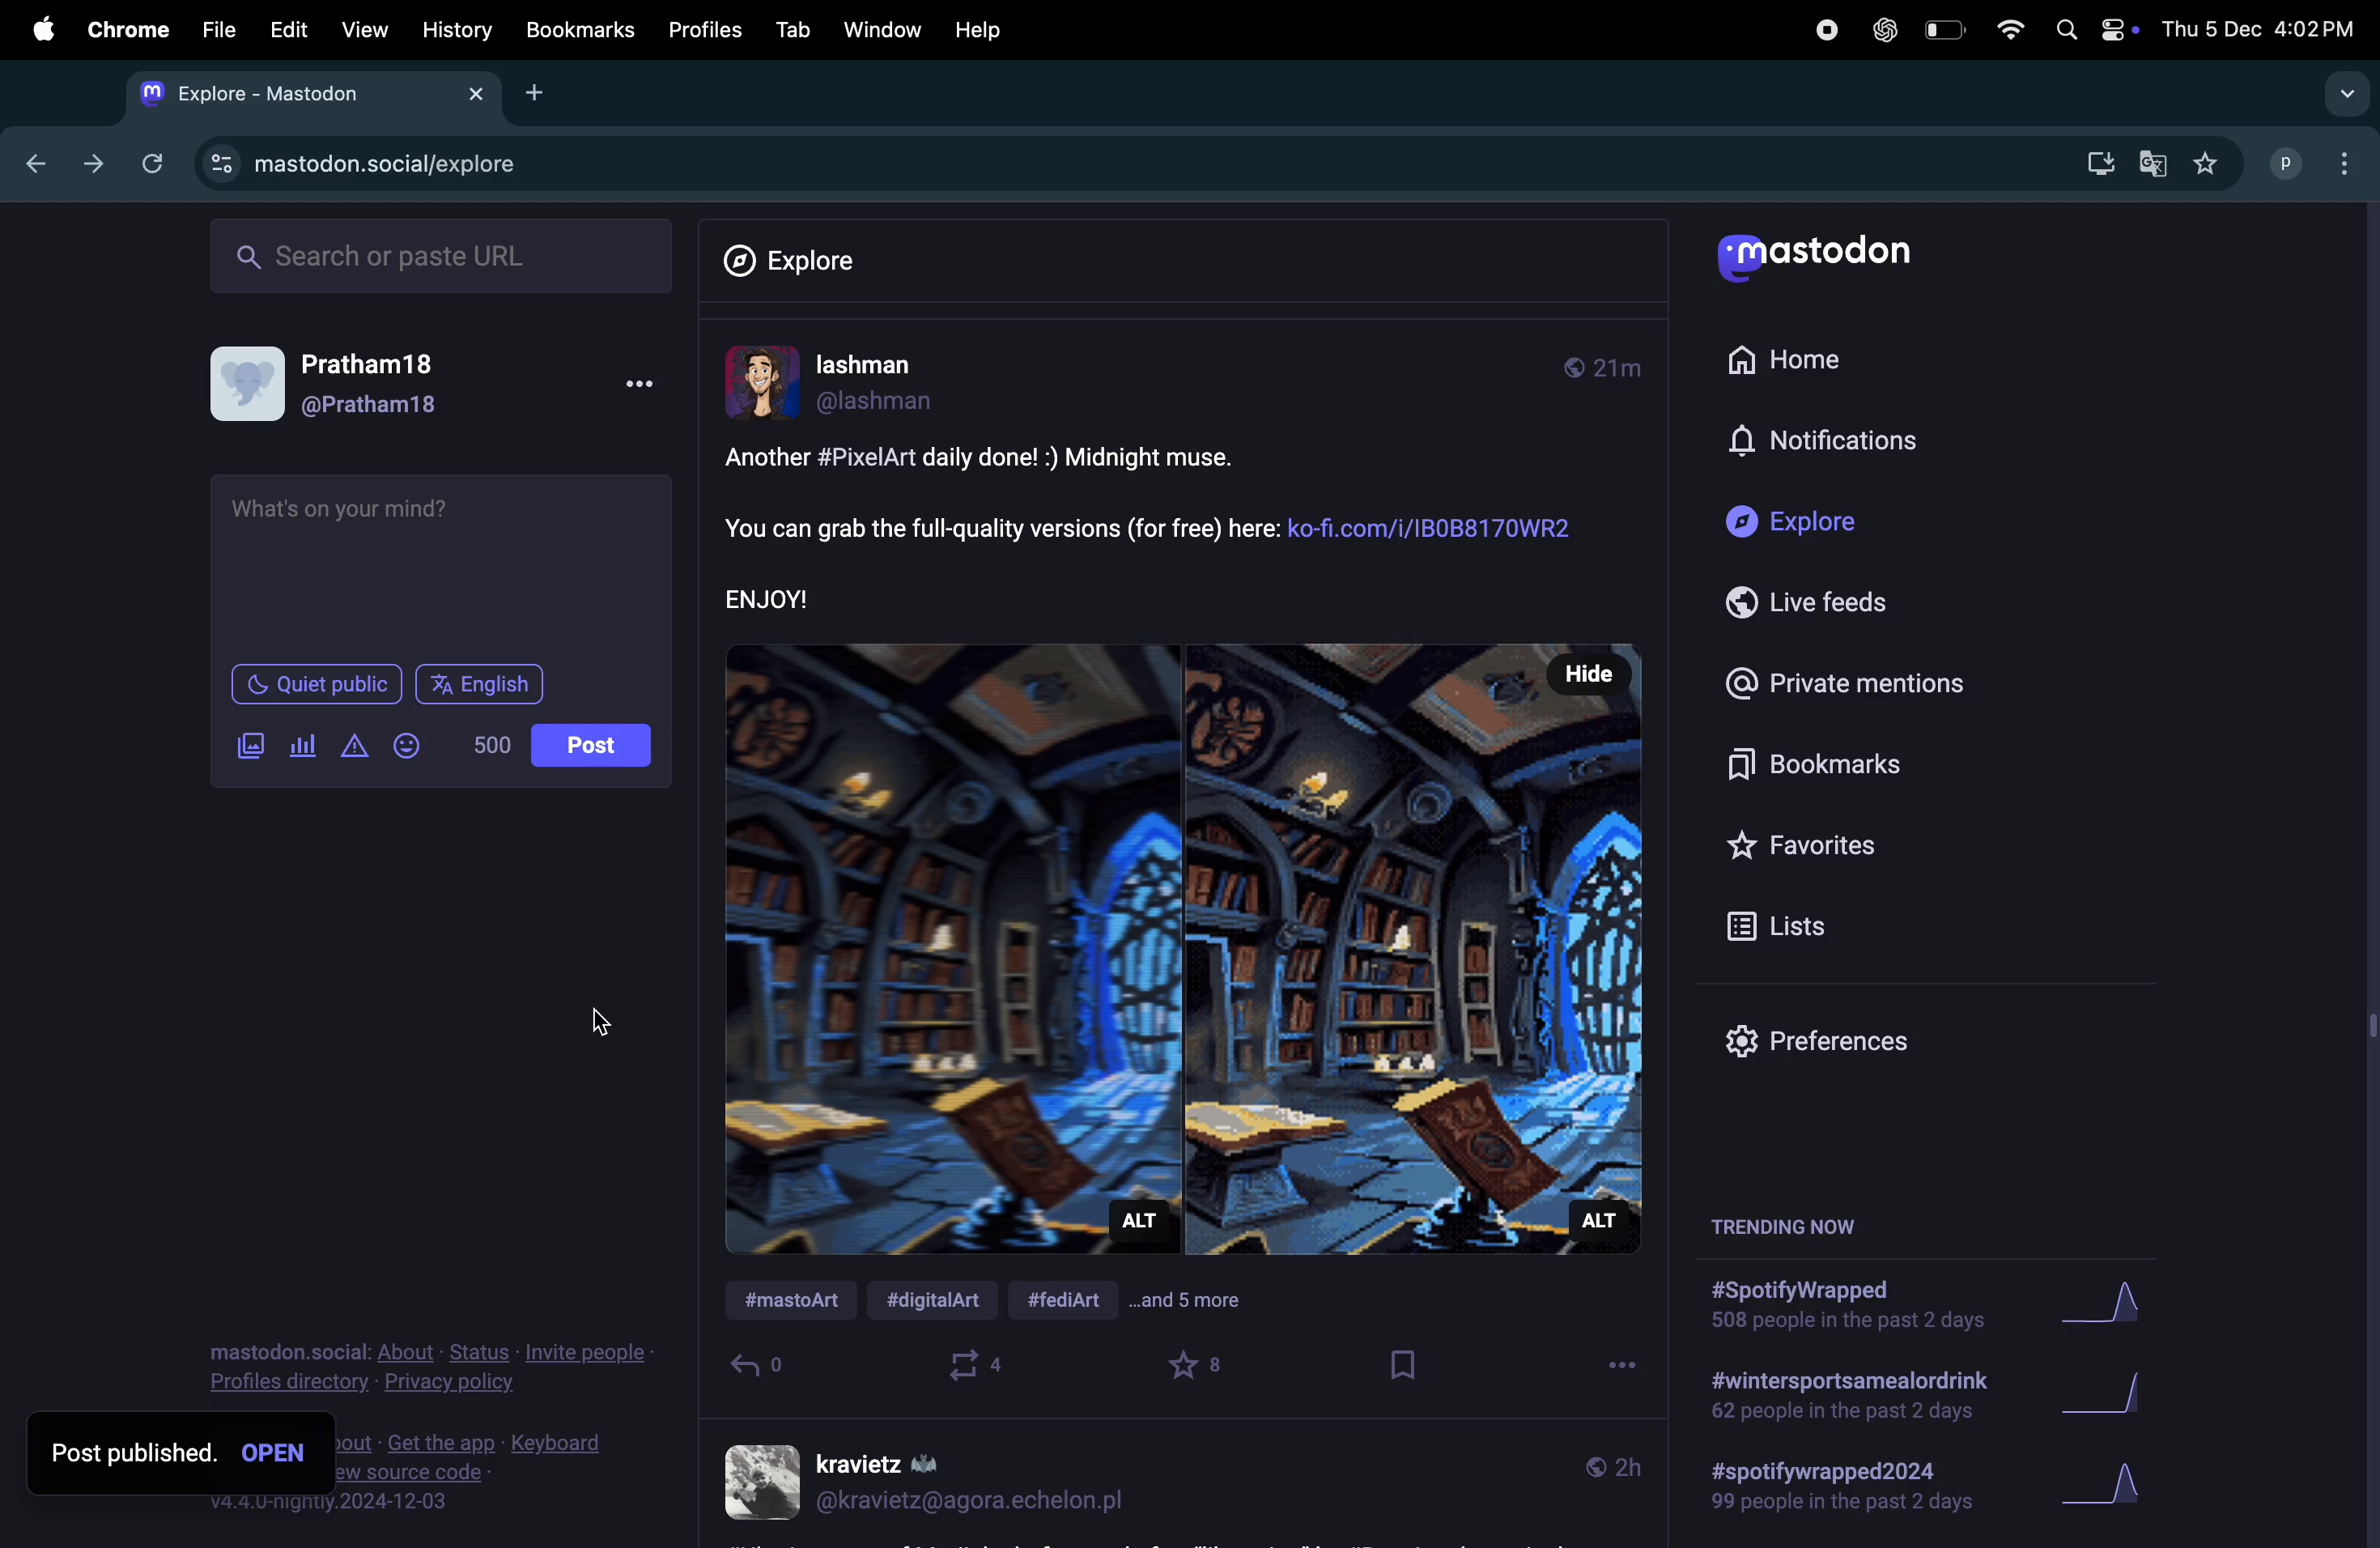  I want to click on Home, so click(1823, 366).